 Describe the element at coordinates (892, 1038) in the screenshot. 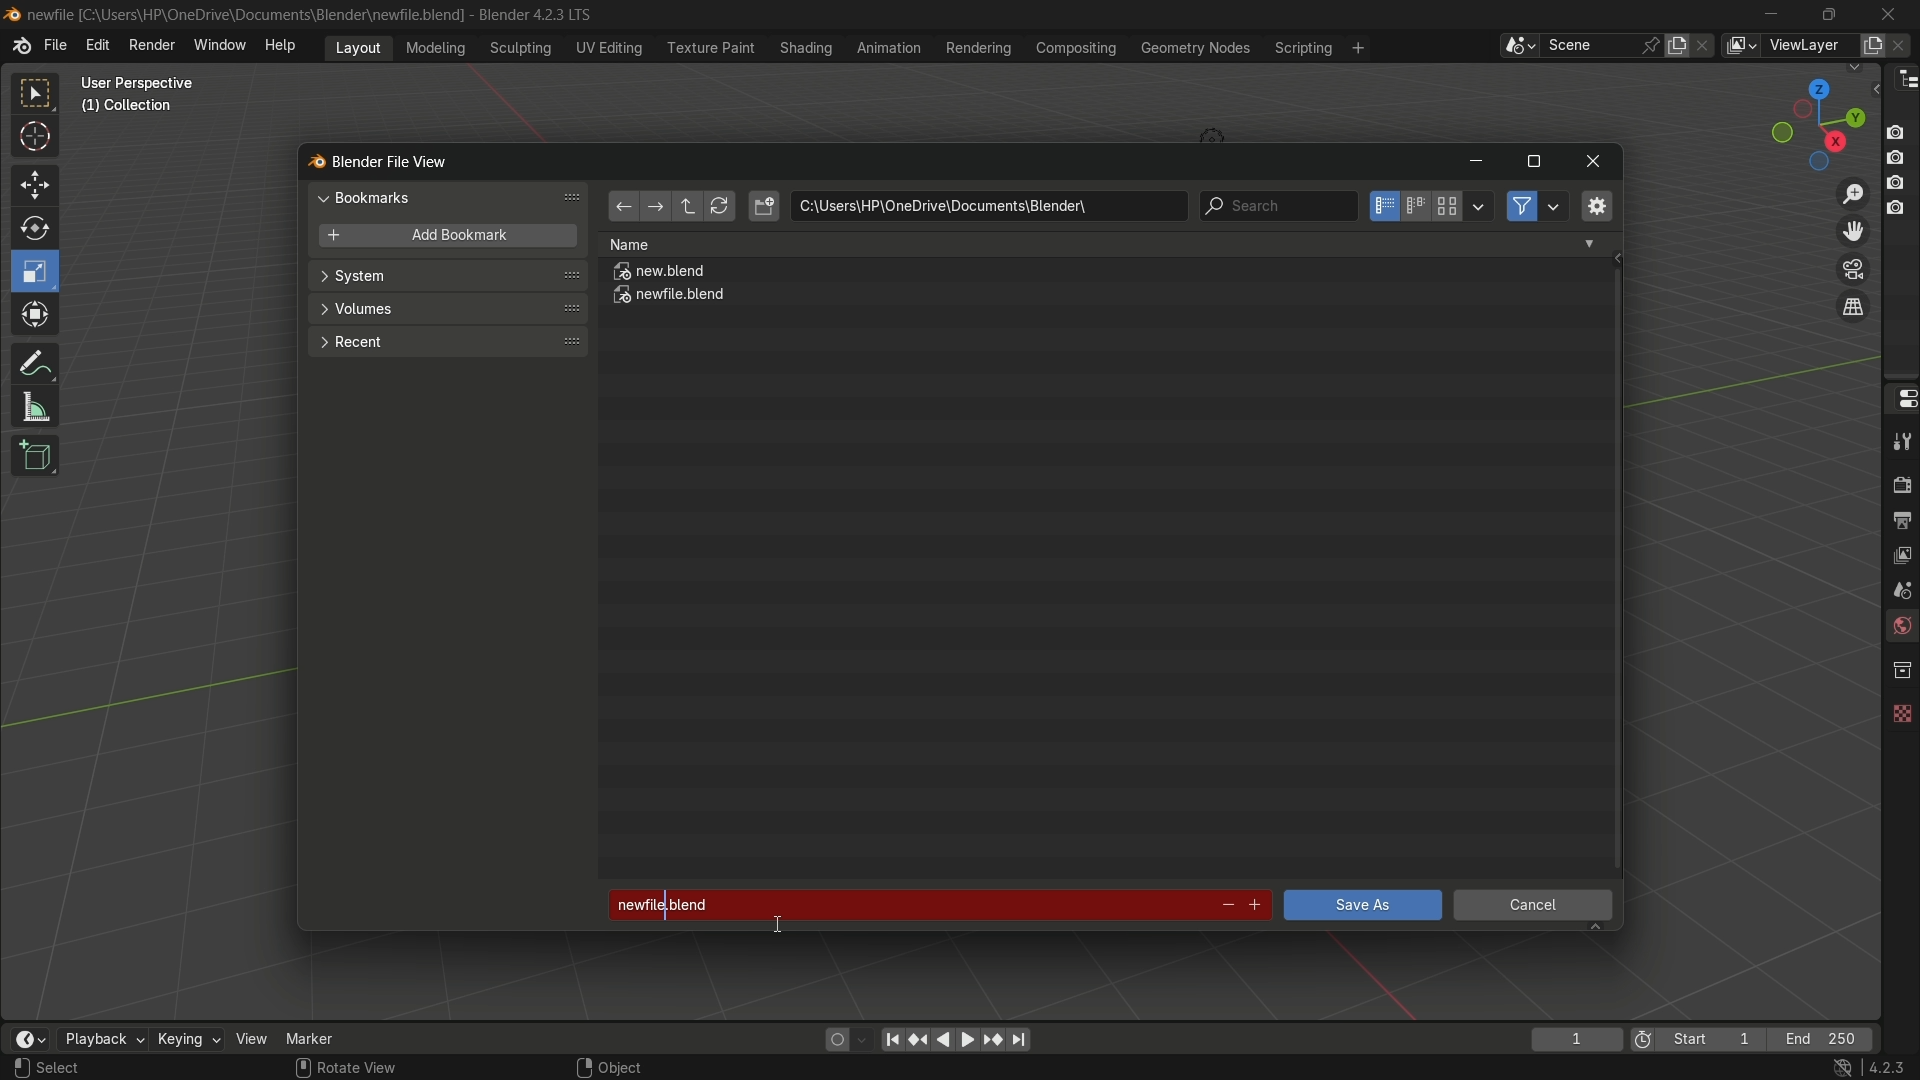

I see `jump to endpoint` at that location.